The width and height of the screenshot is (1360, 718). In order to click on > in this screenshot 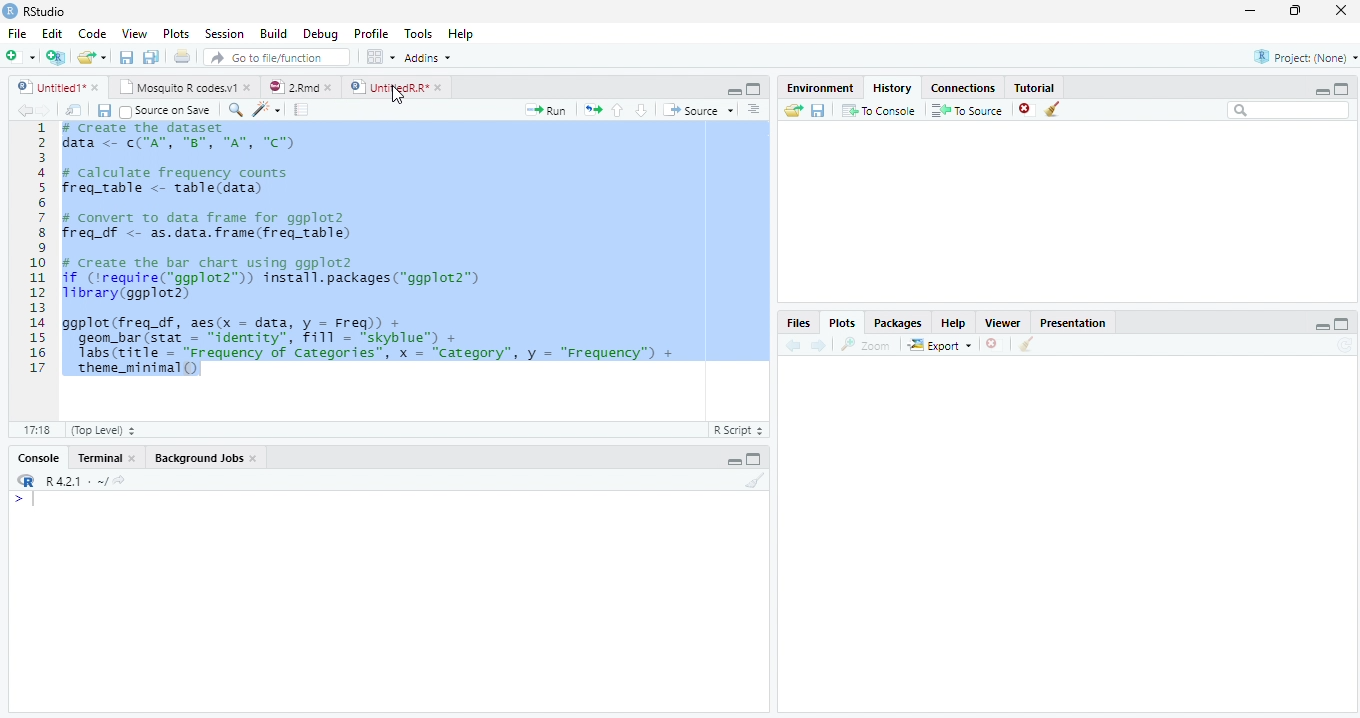, I will do `click(13, 498)`.